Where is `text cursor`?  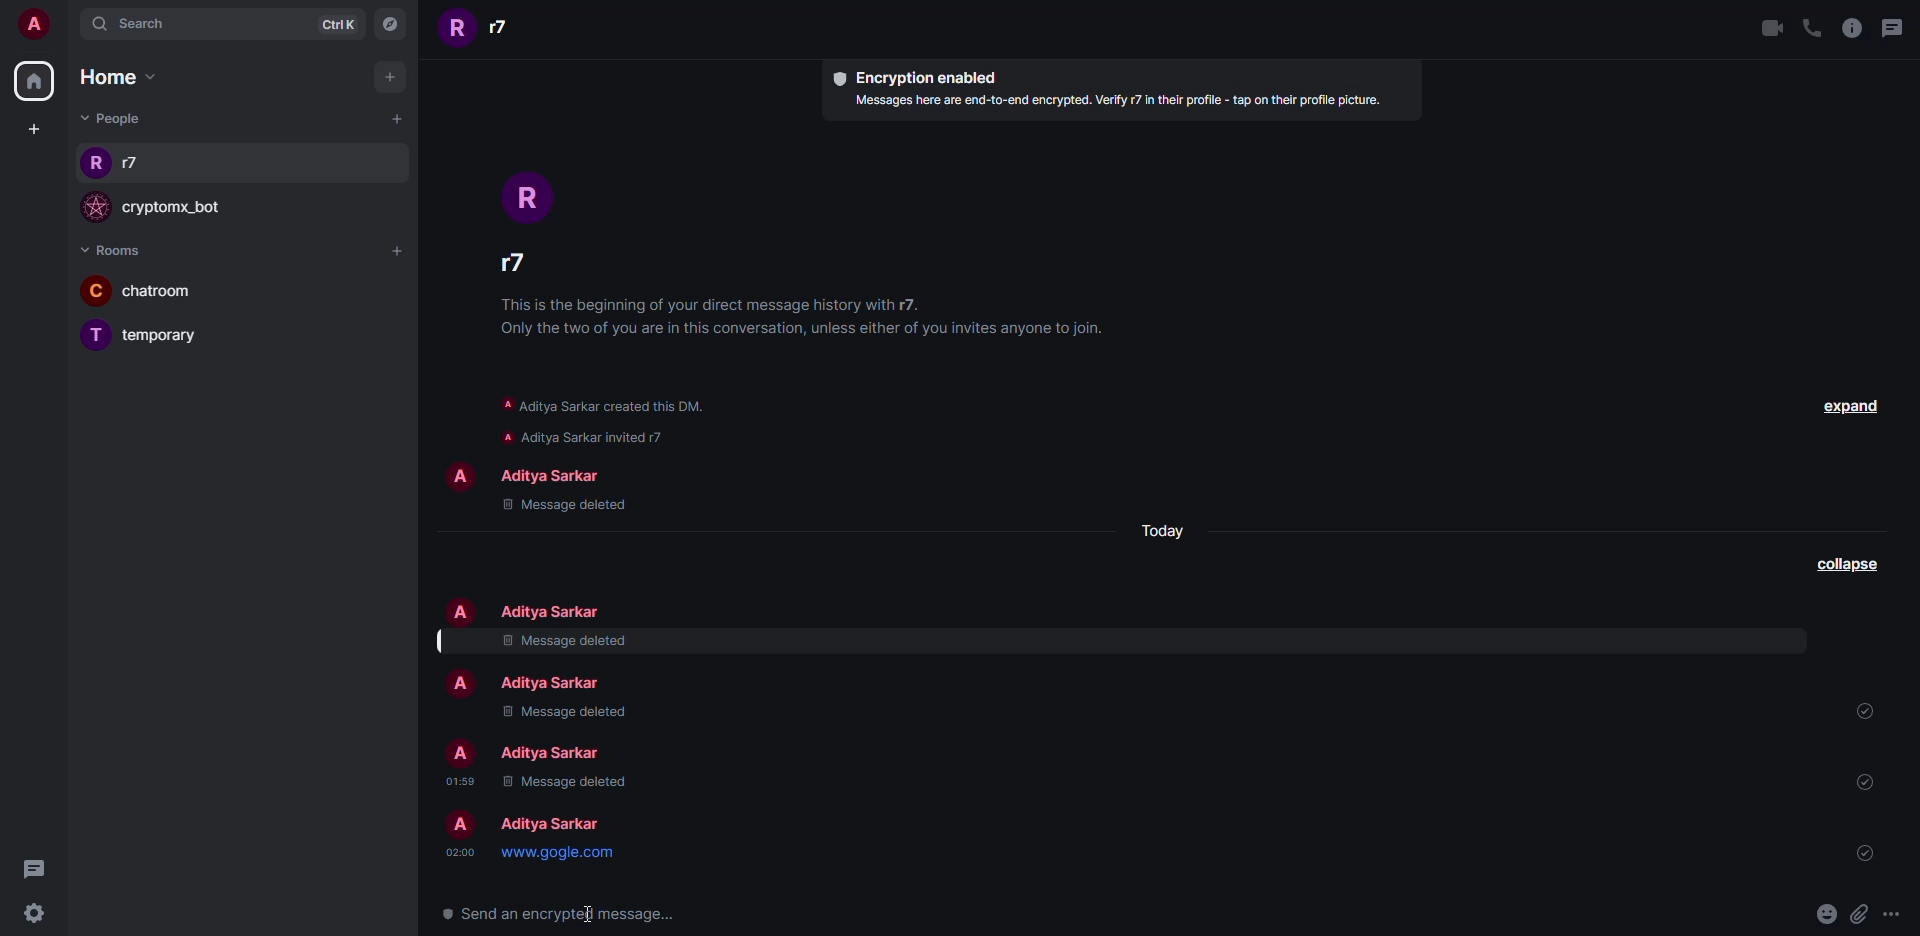
text cursor is located at coordinates (589, 913).